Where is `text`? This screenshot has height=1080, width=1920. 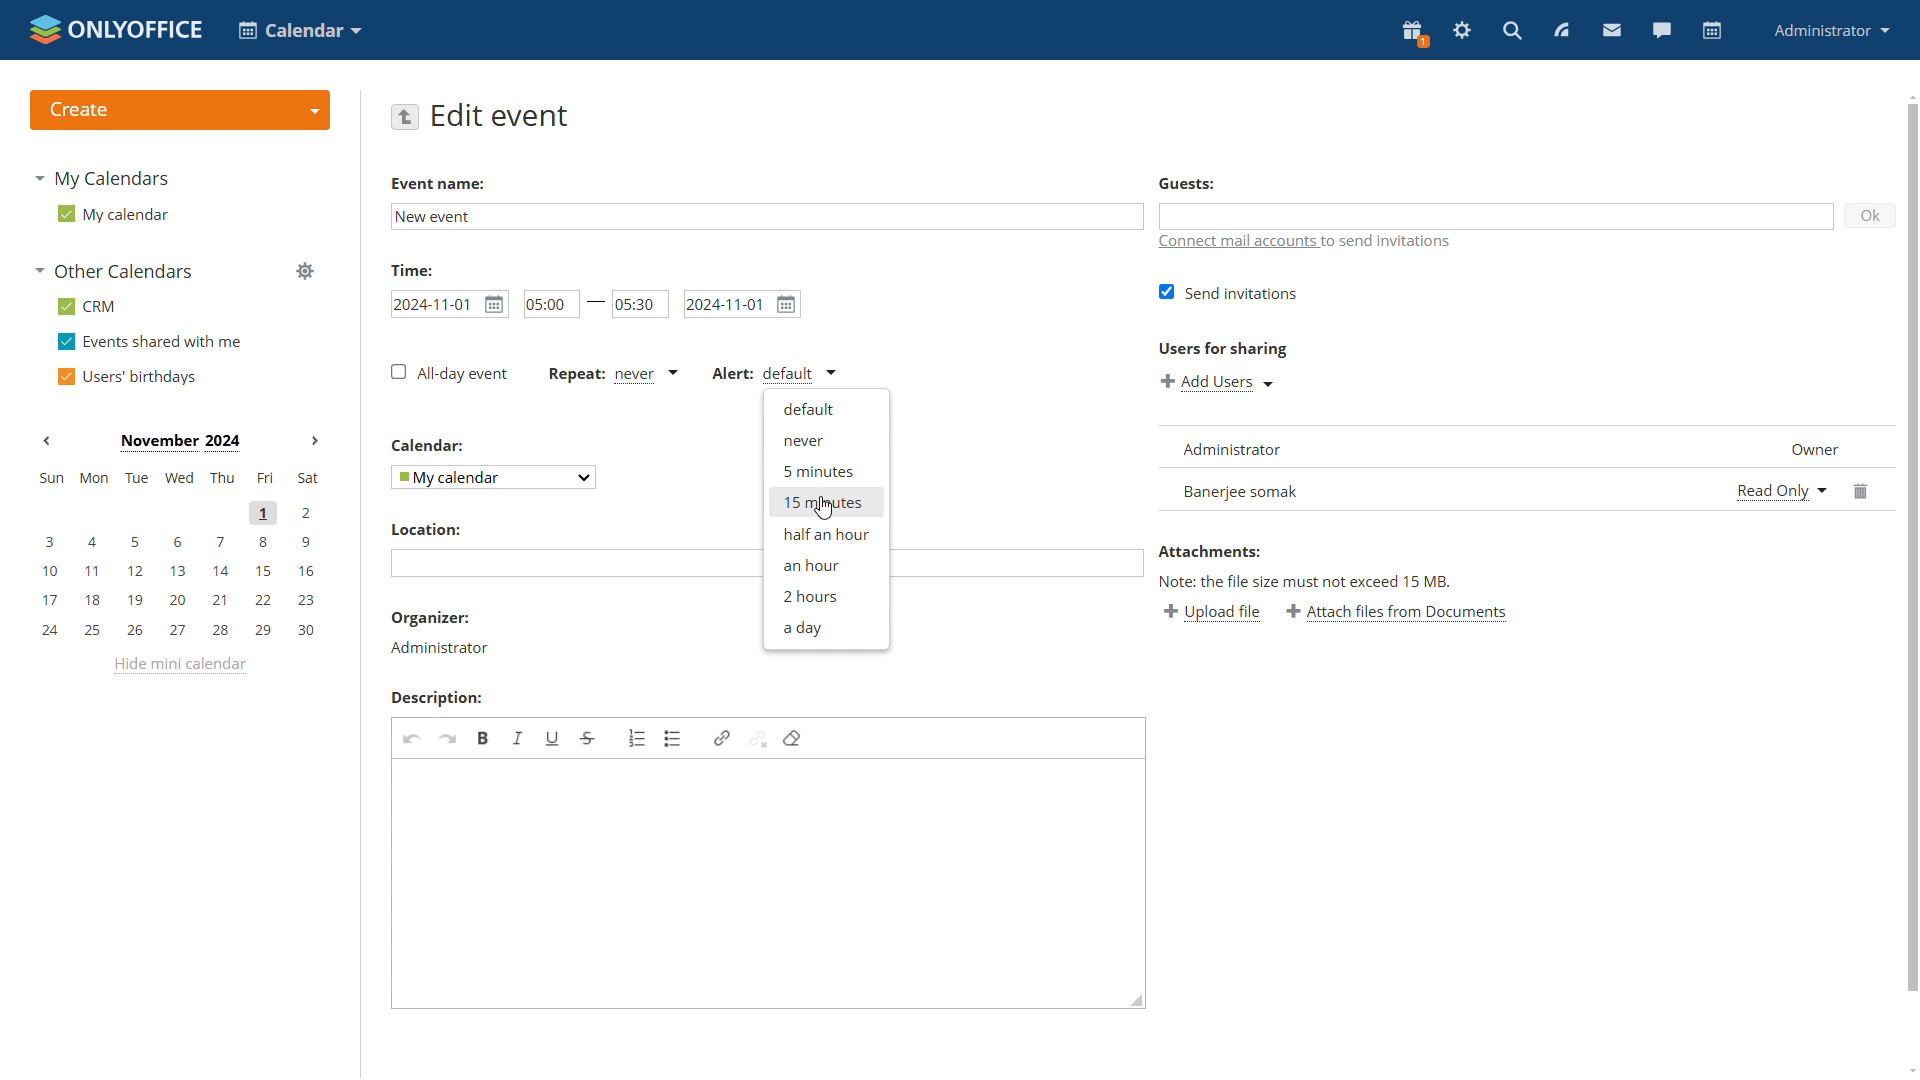 text is located at coordinates (1394, 246).